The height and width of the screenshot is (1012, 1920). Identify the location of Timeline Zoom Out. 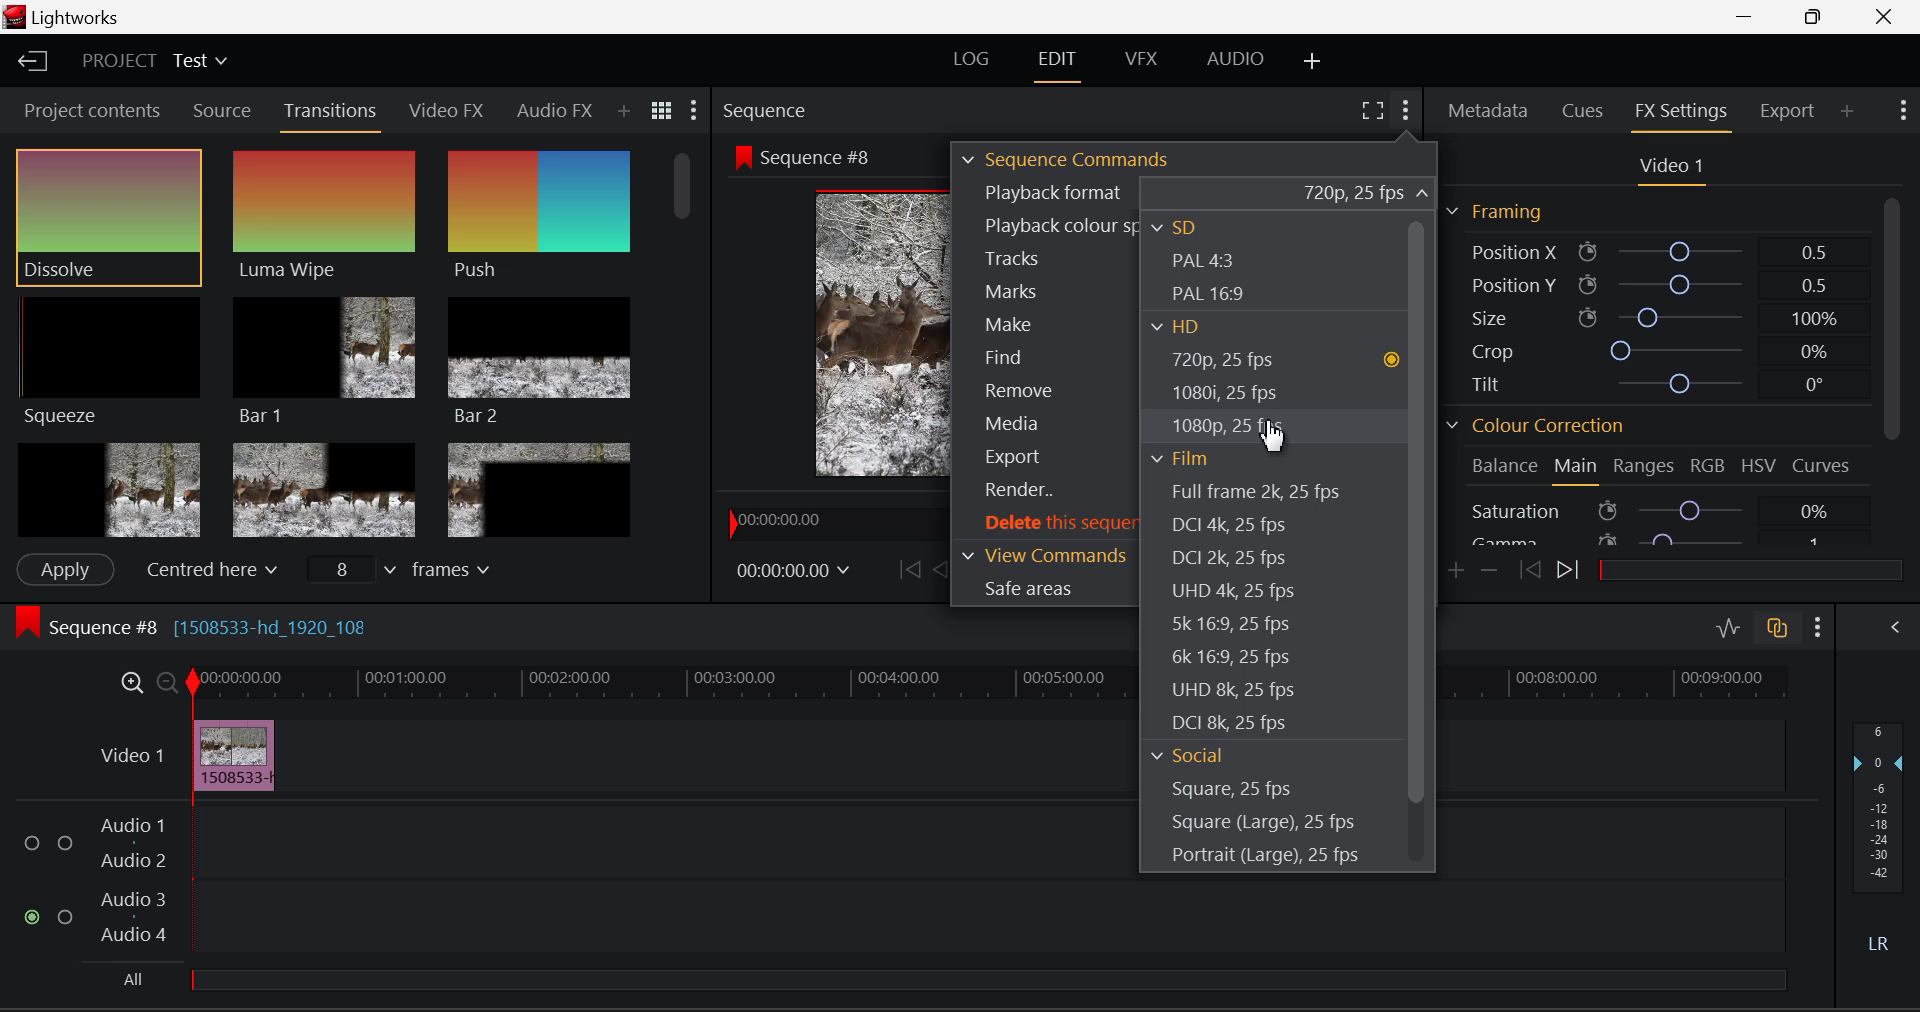
(166, 684).